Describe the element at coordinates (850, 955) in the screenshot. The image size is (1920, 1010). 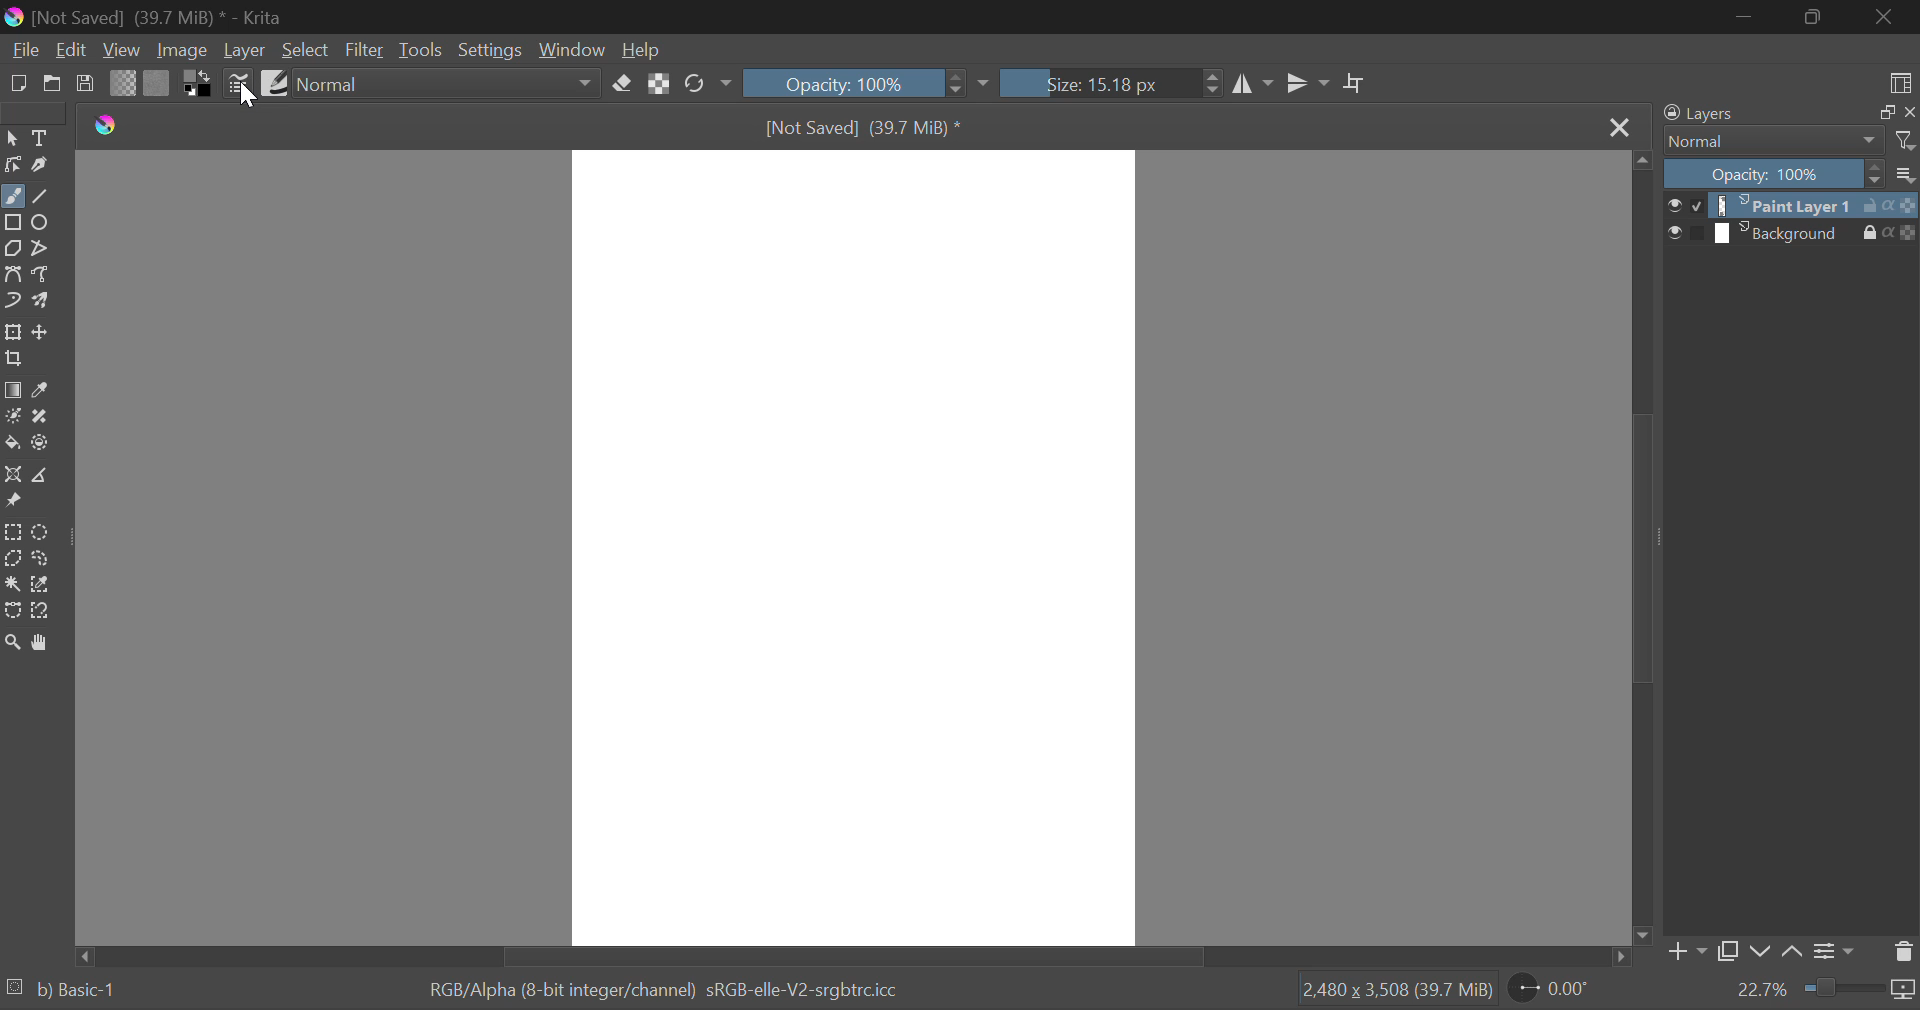
I see `Scroll Bar` at that location.